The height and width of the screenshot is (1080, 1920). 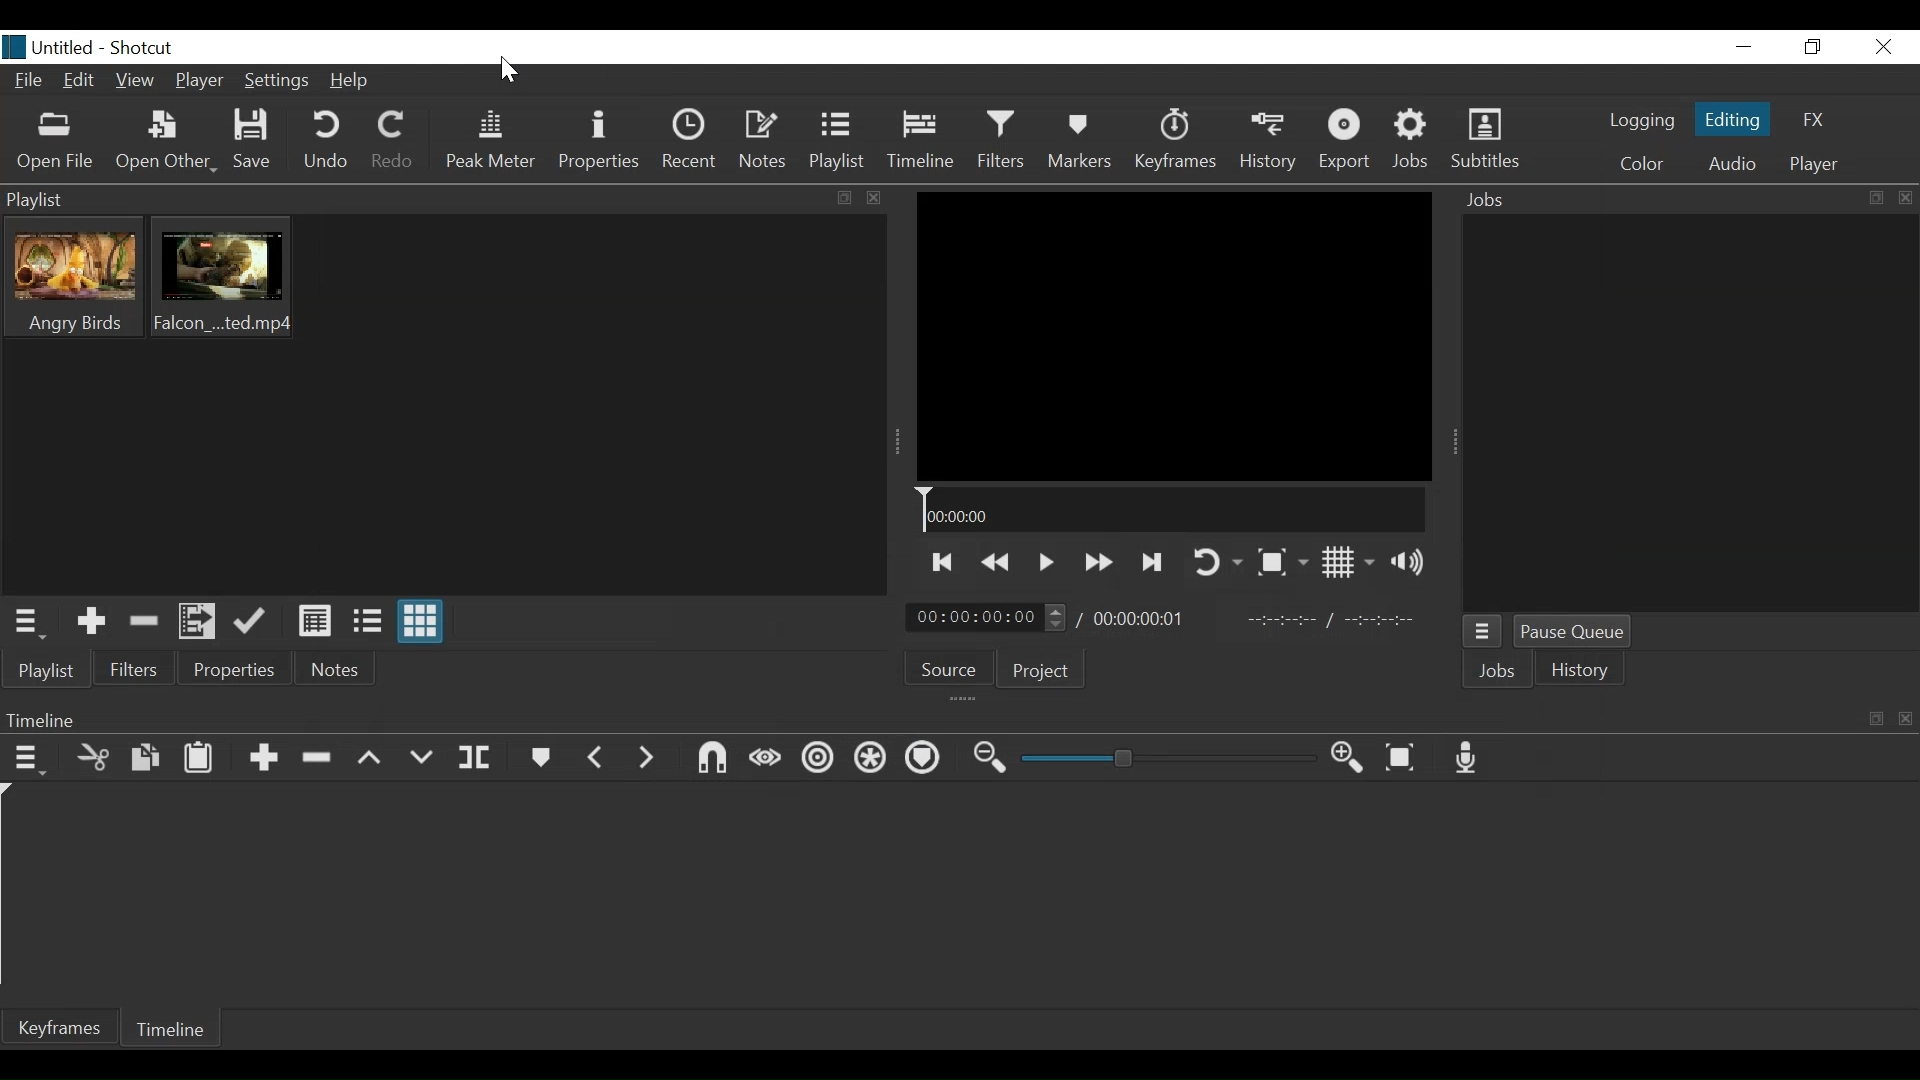 What do you see at coordinates (353, 81) in the screenshot?
I see `Help` at bounding box center [353, 81].